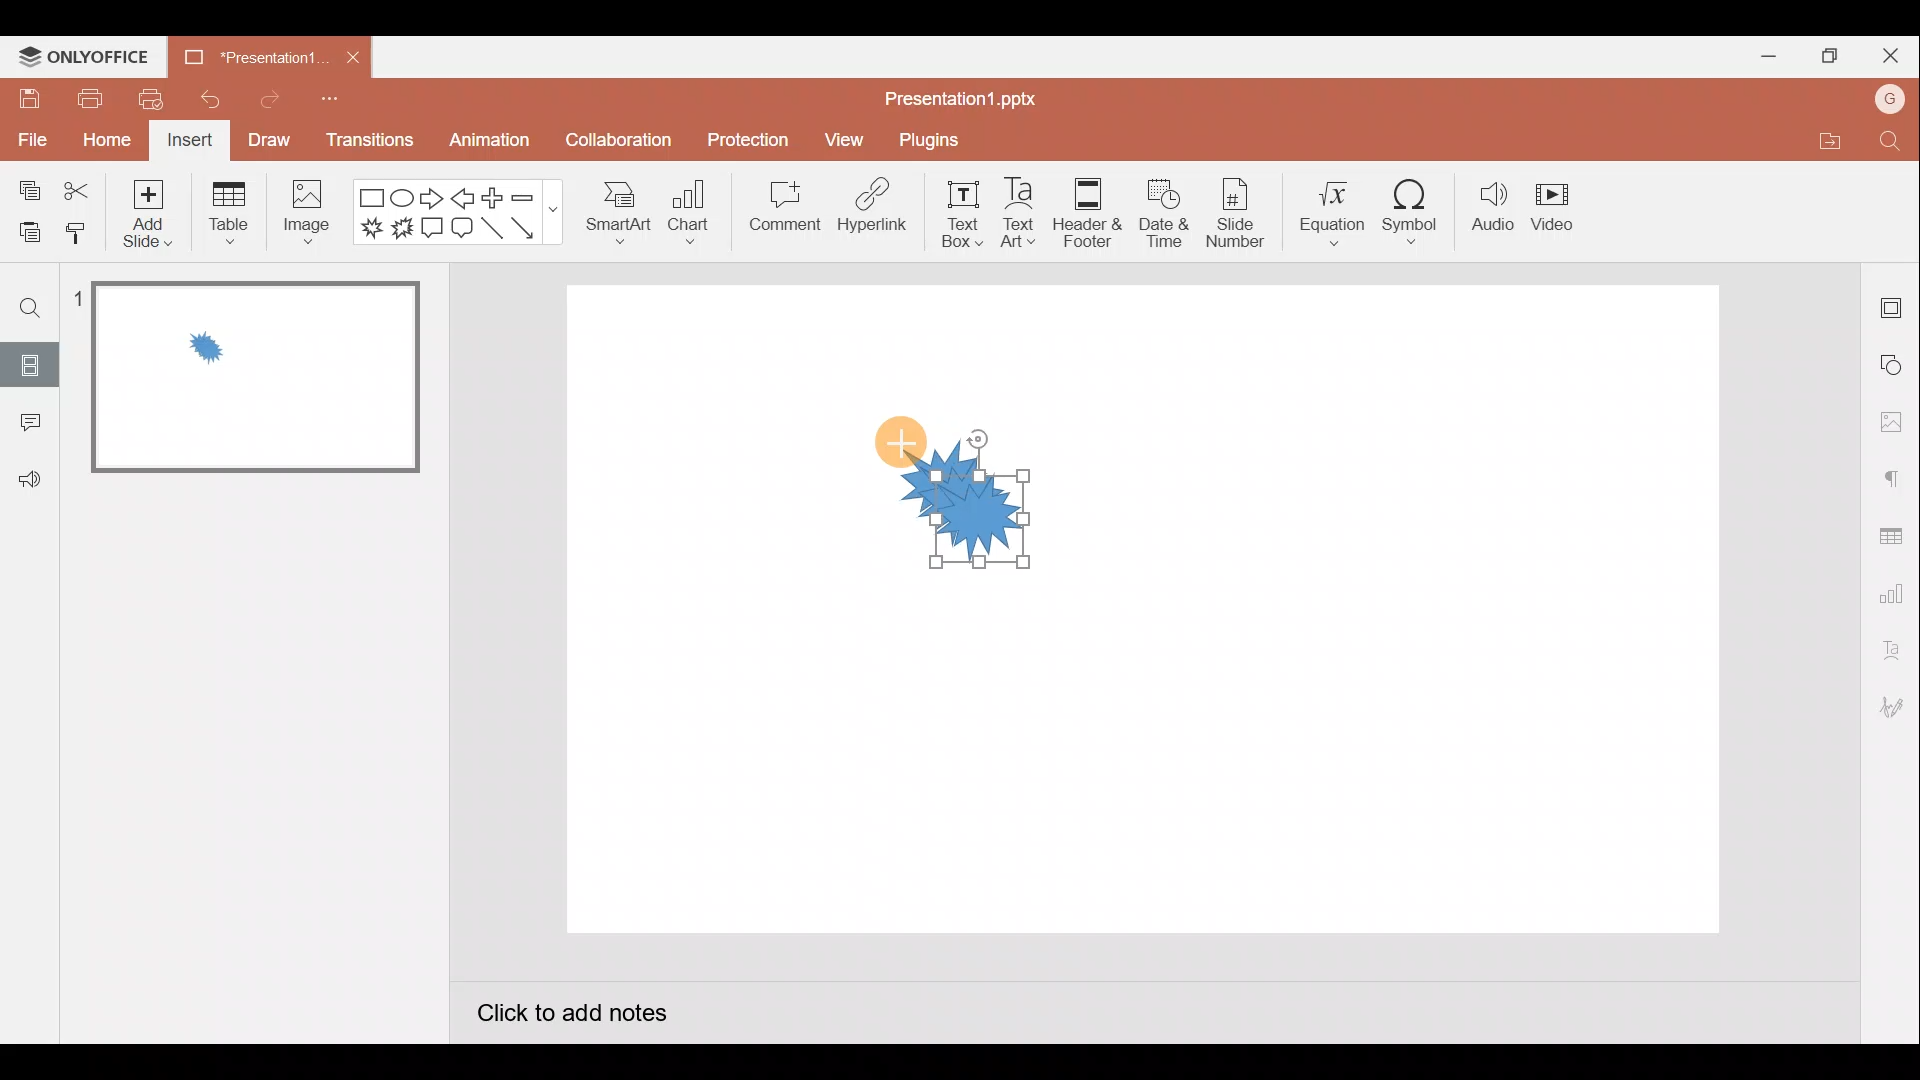 The width and height of the screenshot is (1920, 1080). What do you see at coordinates (1895, 532) in the screenshot?
I see `Table settings` at bounding box center [1895, 532].